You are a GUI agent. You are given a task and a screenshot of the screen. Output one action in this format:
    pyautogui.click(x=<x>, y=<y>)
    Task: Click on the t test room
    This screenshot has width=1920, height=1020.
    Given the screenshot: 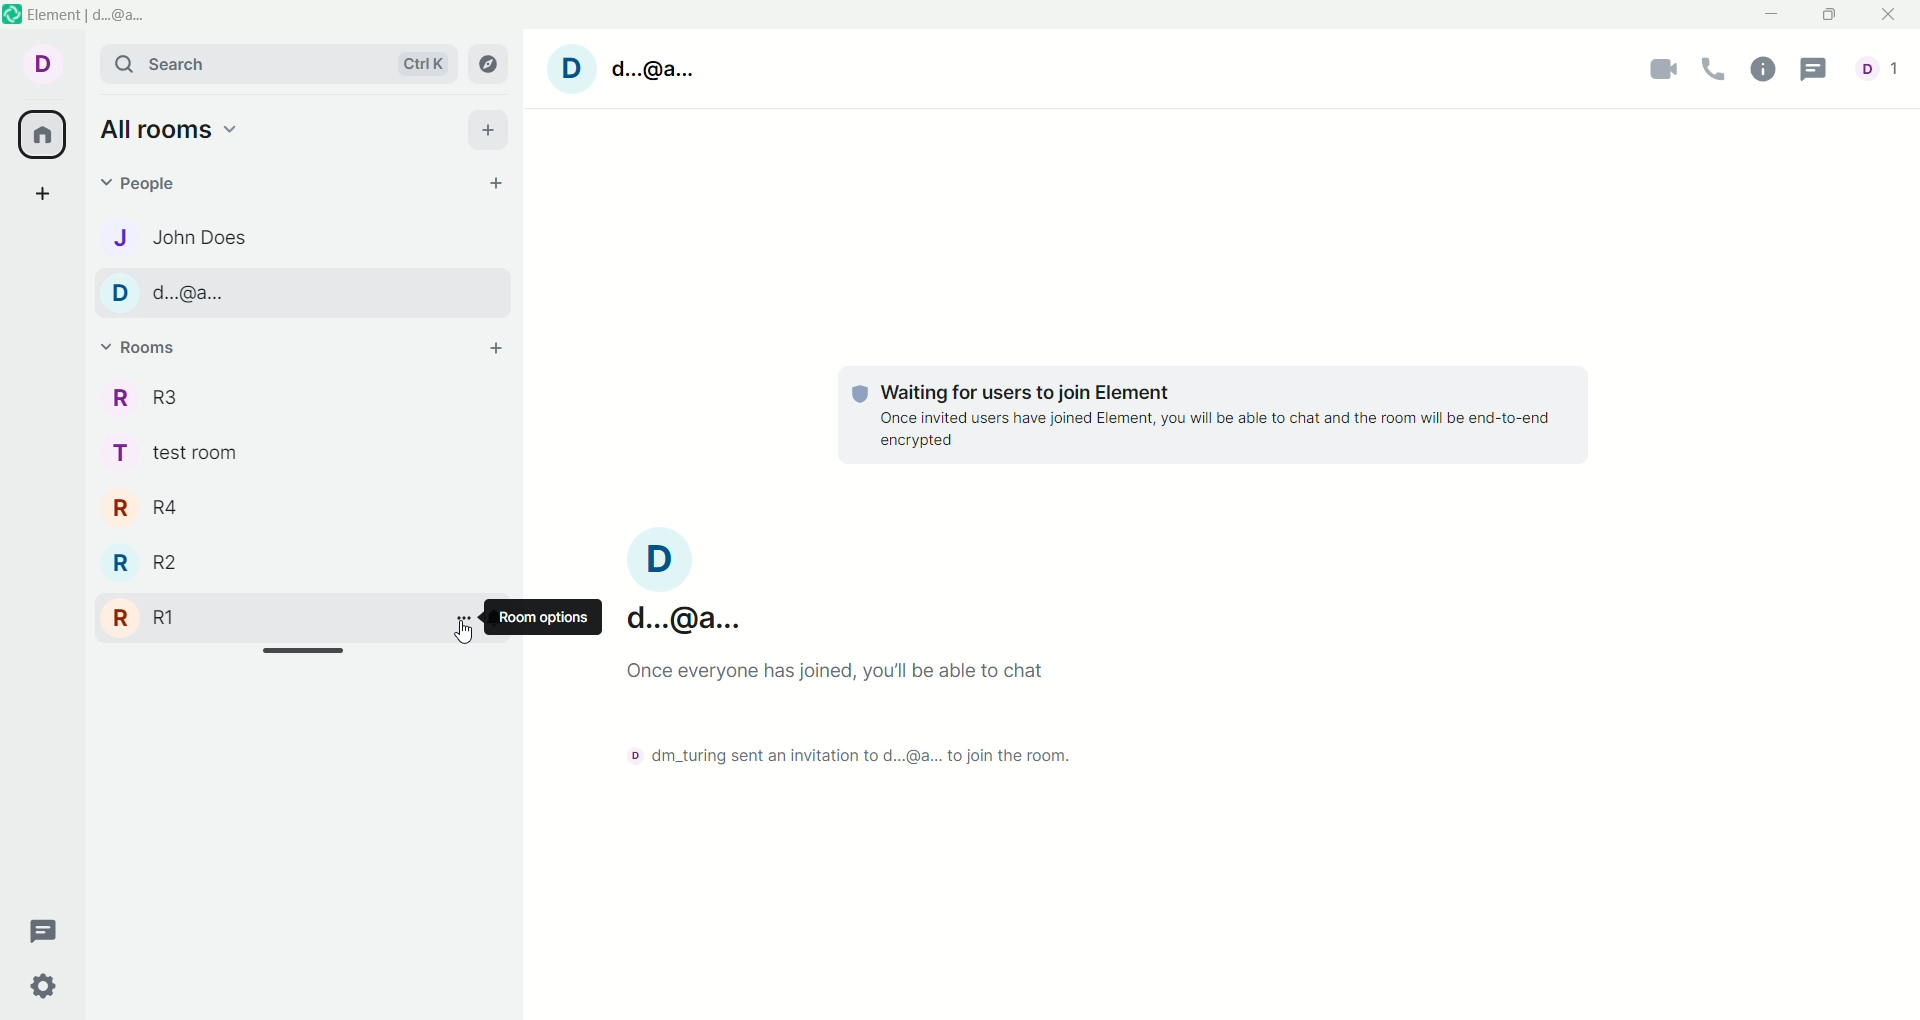 What is the action you would take?
    pyautogui.click(x=187, y=458)
    